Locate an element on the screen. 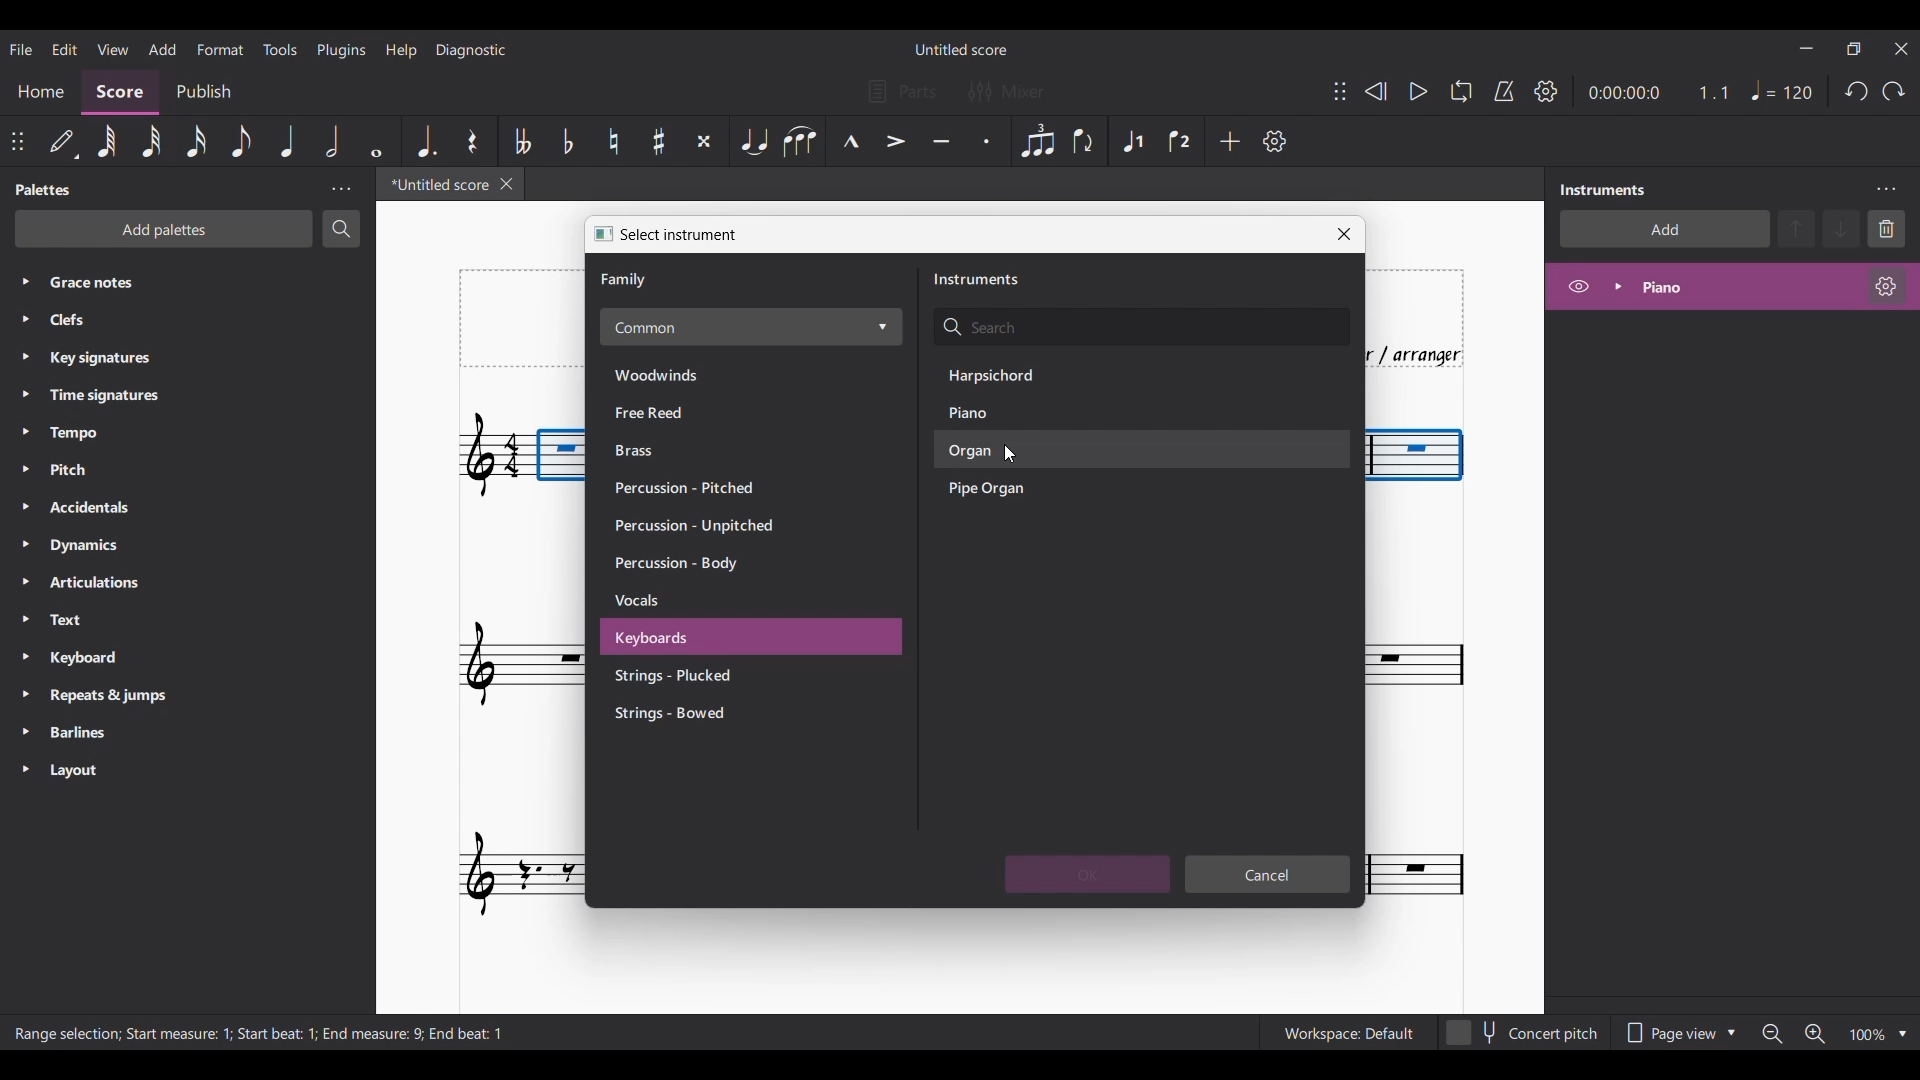 Image resolution: width=1920 pixels, height=1080 pixels. Add menu is located at coordinates (162, 49).